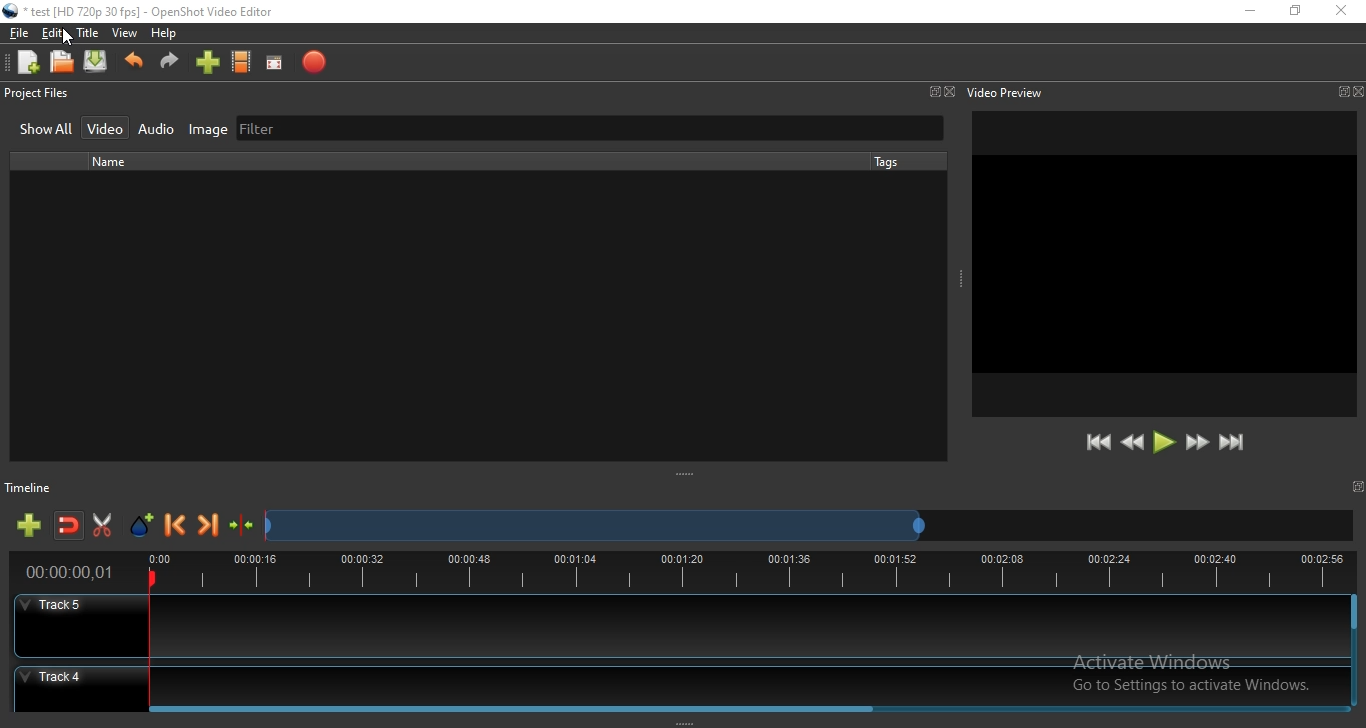 The width and height of the screenshot is (1366, 728). I want to click on Title, so click(88, 33).